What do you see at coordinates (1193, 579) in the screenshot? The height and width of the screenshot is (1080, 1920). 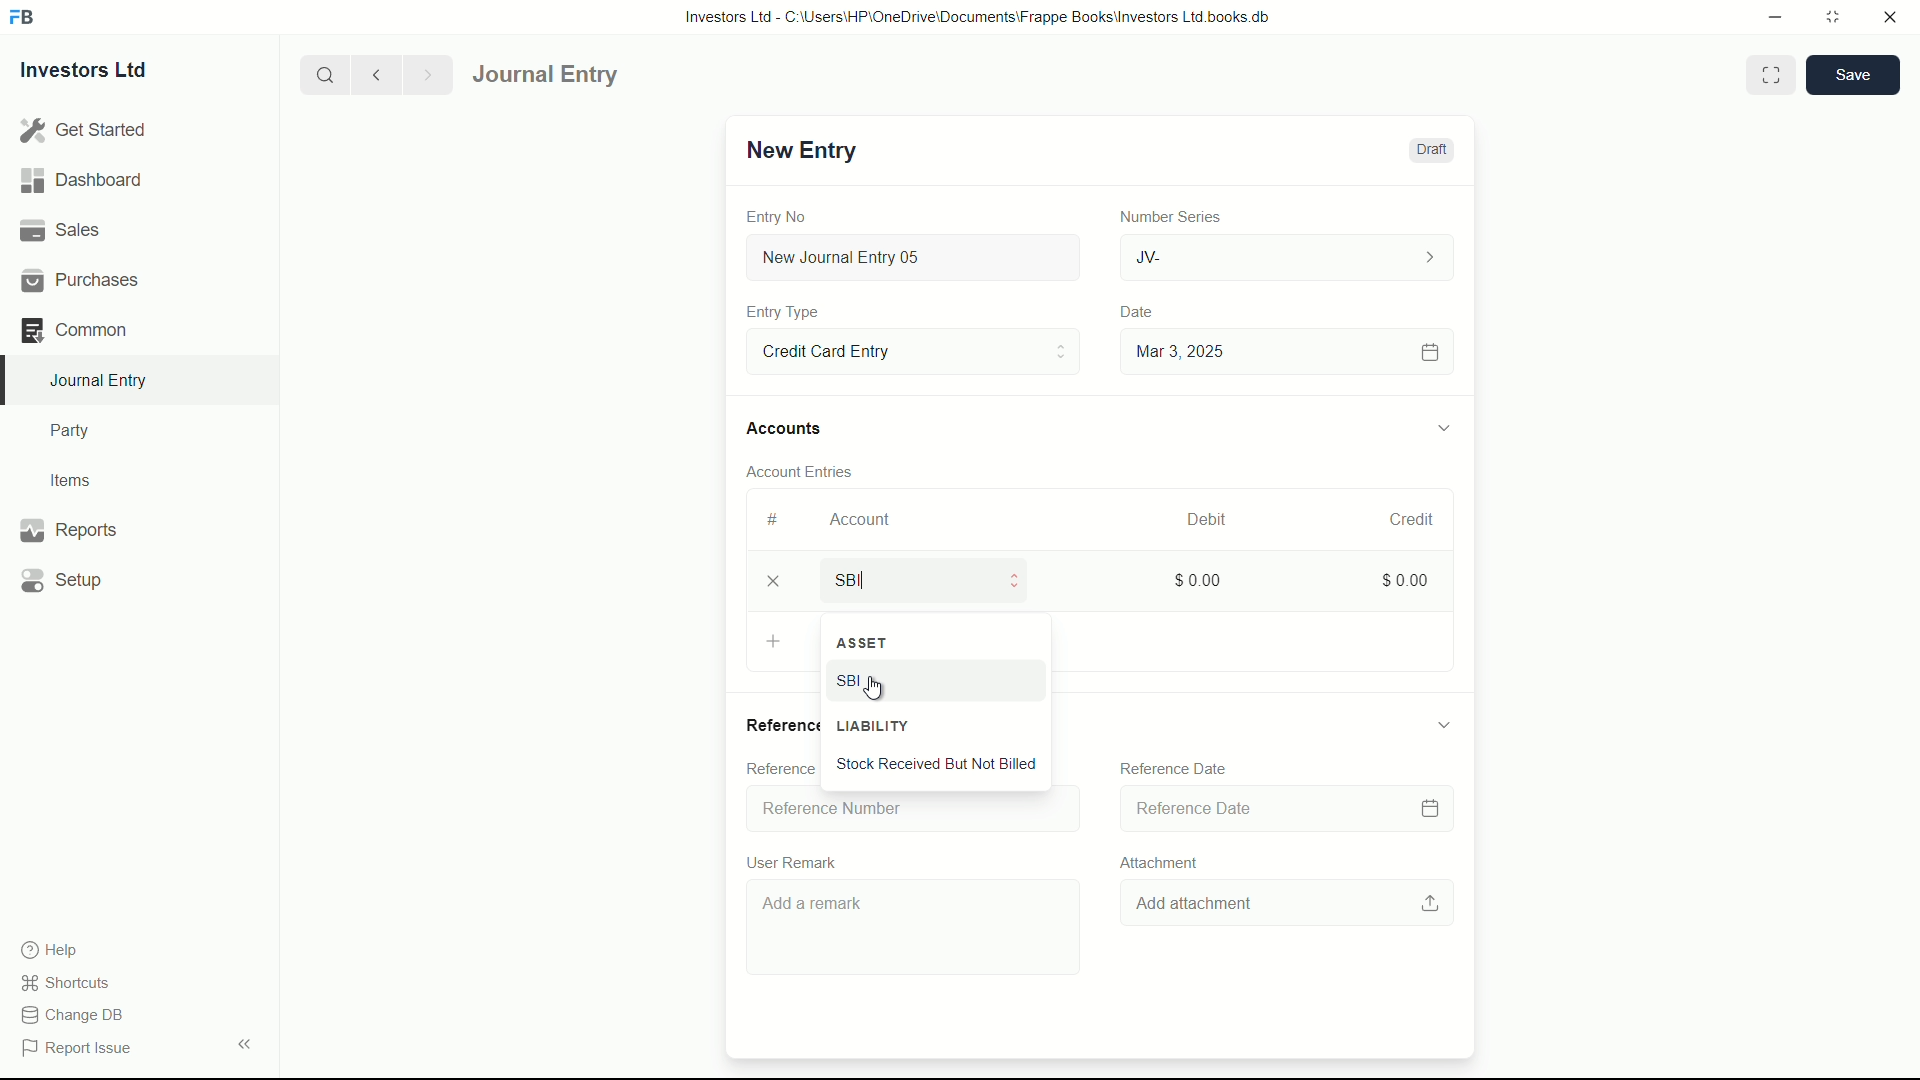 I see `$0.00` at bounding box center [1193, 579].